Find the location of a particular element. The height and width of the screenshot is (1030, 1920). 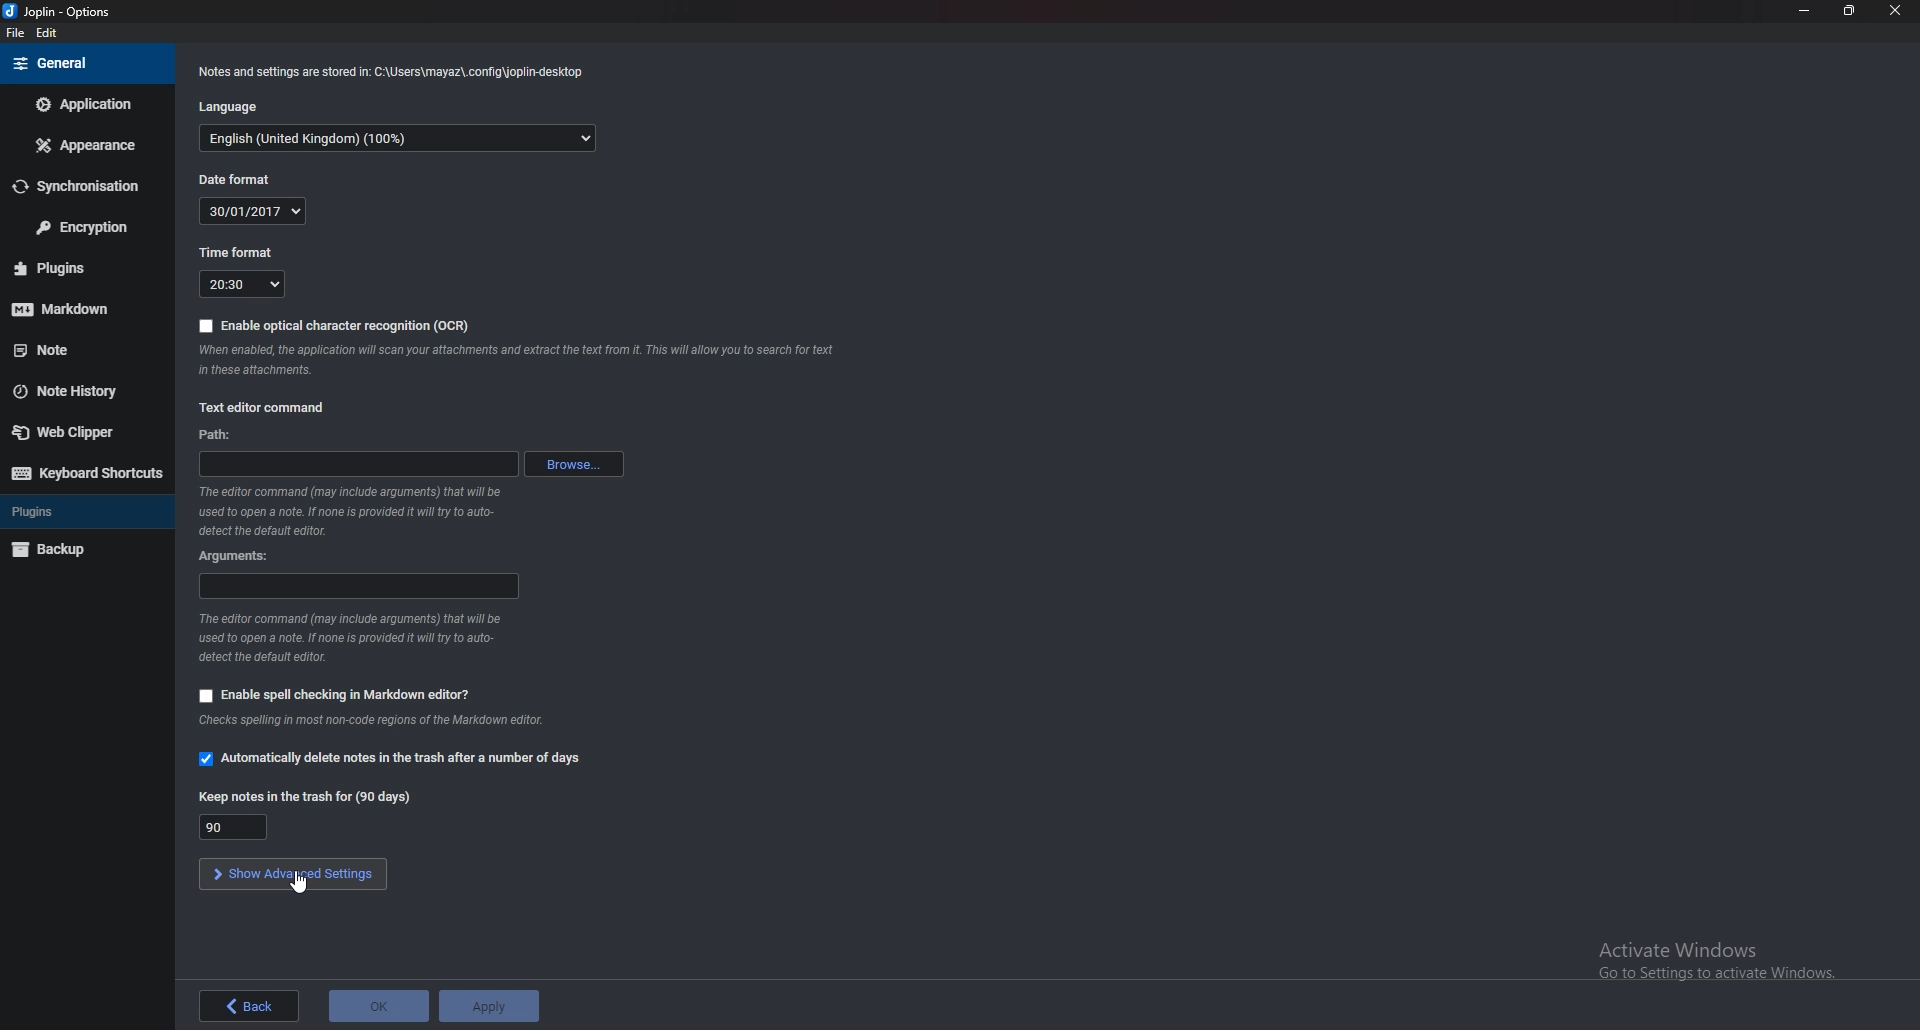

Keyboard shortcuts is located at coordinates (85, 475).